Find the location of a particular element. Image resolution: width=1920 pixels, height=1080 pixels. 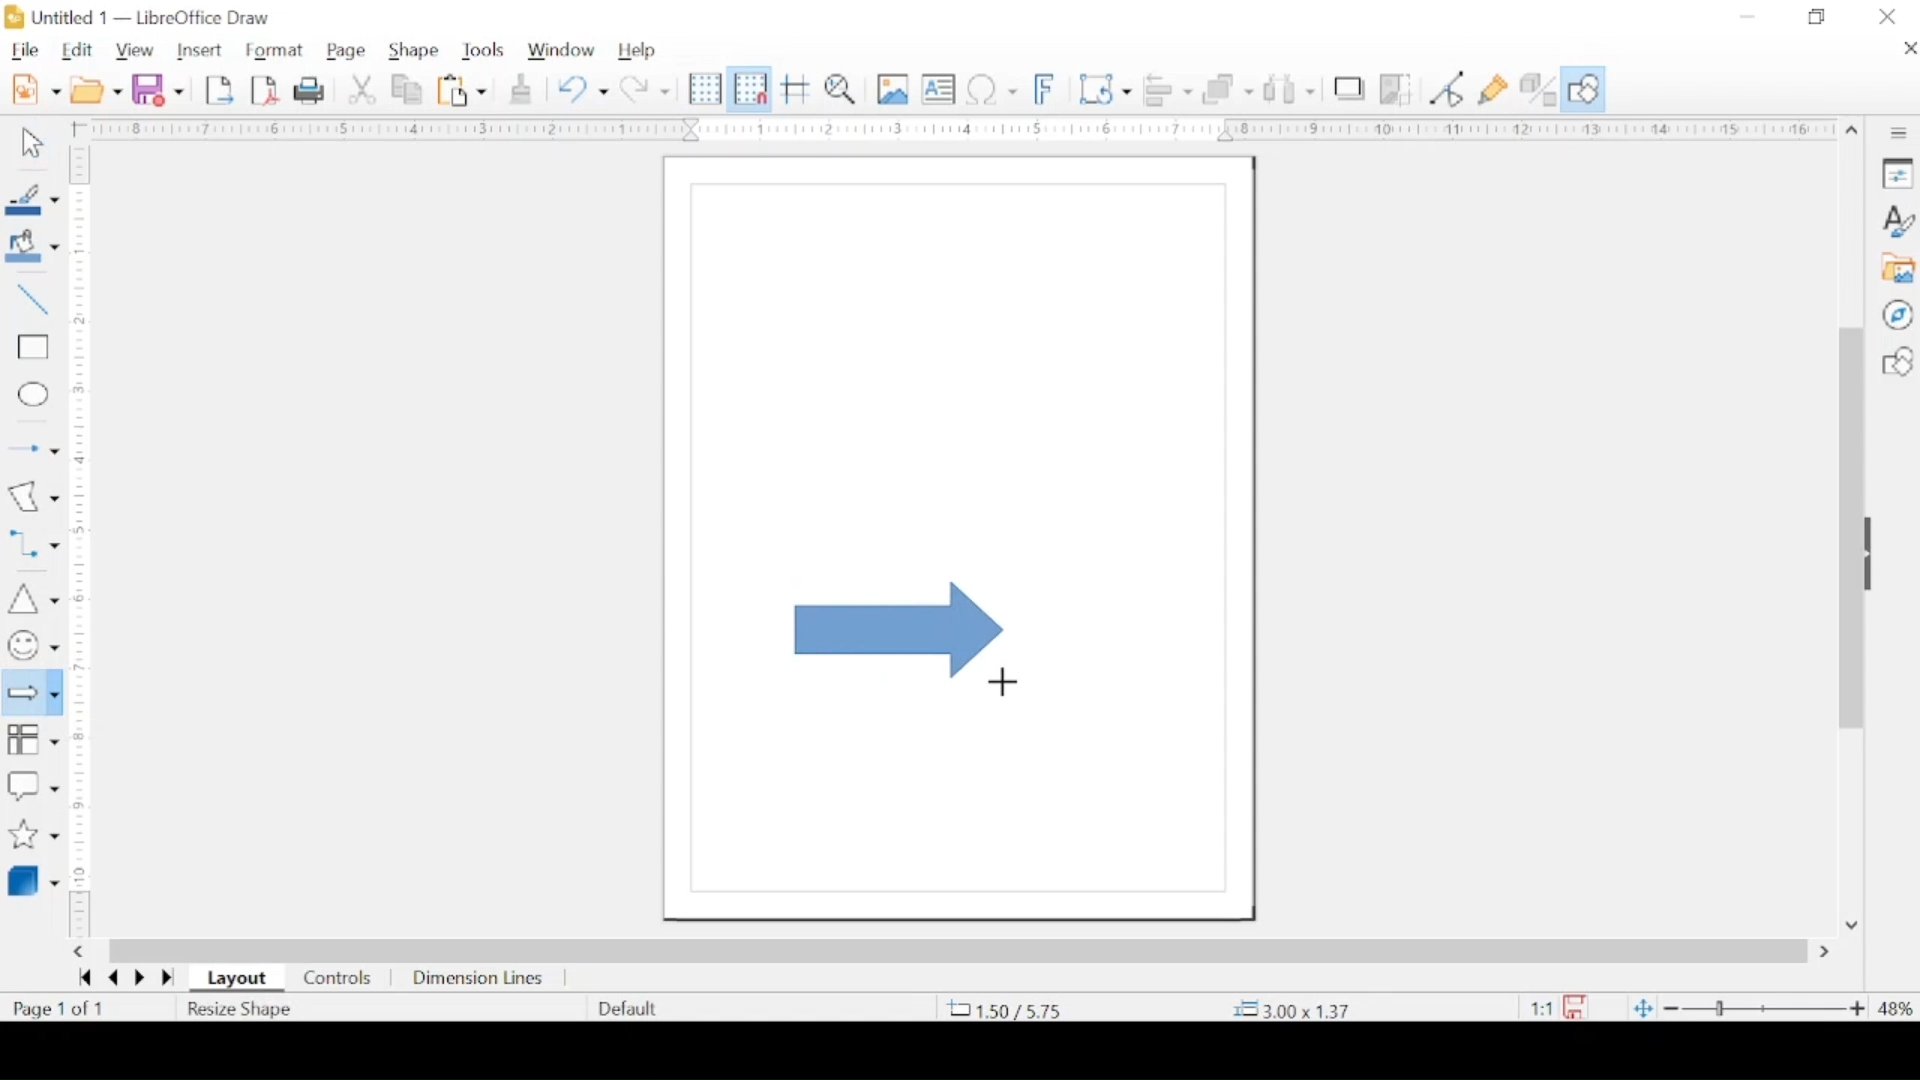

scroll left is located at coordinates (77, 952).